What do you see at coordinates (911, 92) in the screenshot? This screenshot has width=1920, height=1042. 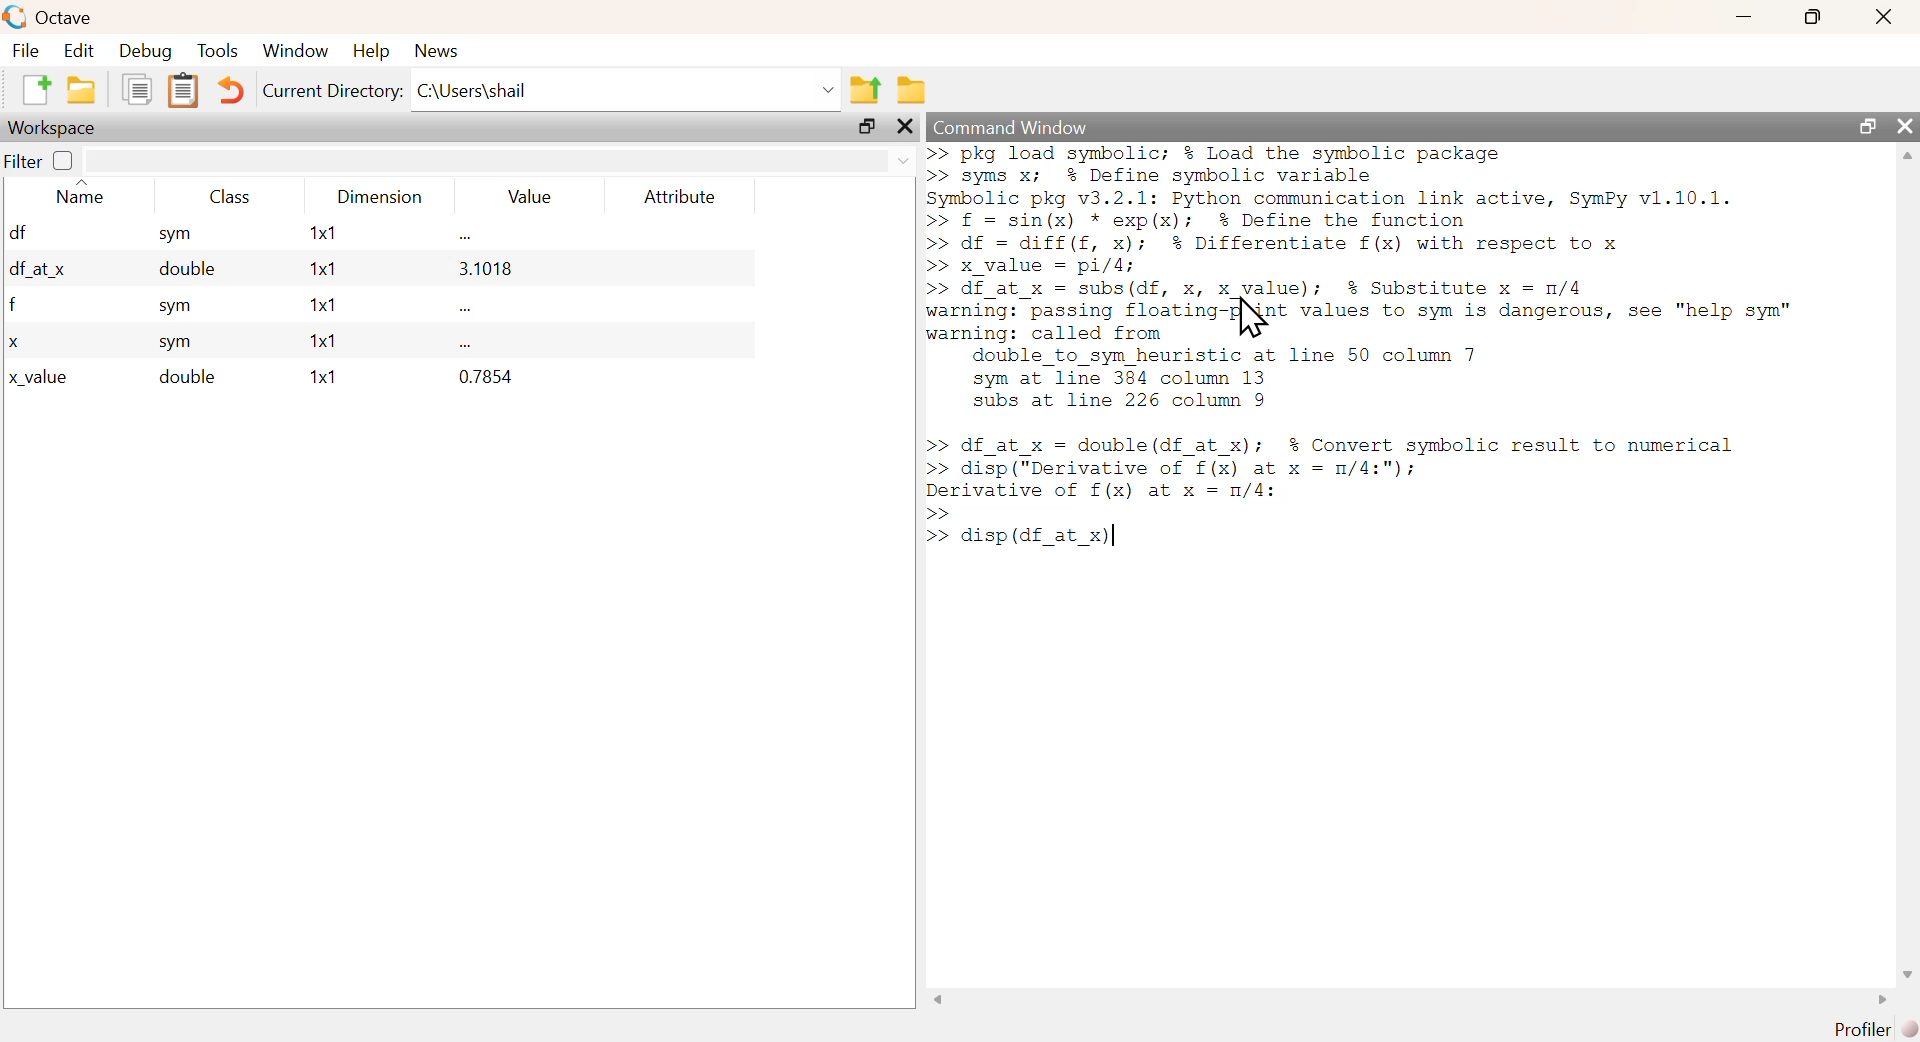 I see `Browse directories` at bounding box center [911, 92].